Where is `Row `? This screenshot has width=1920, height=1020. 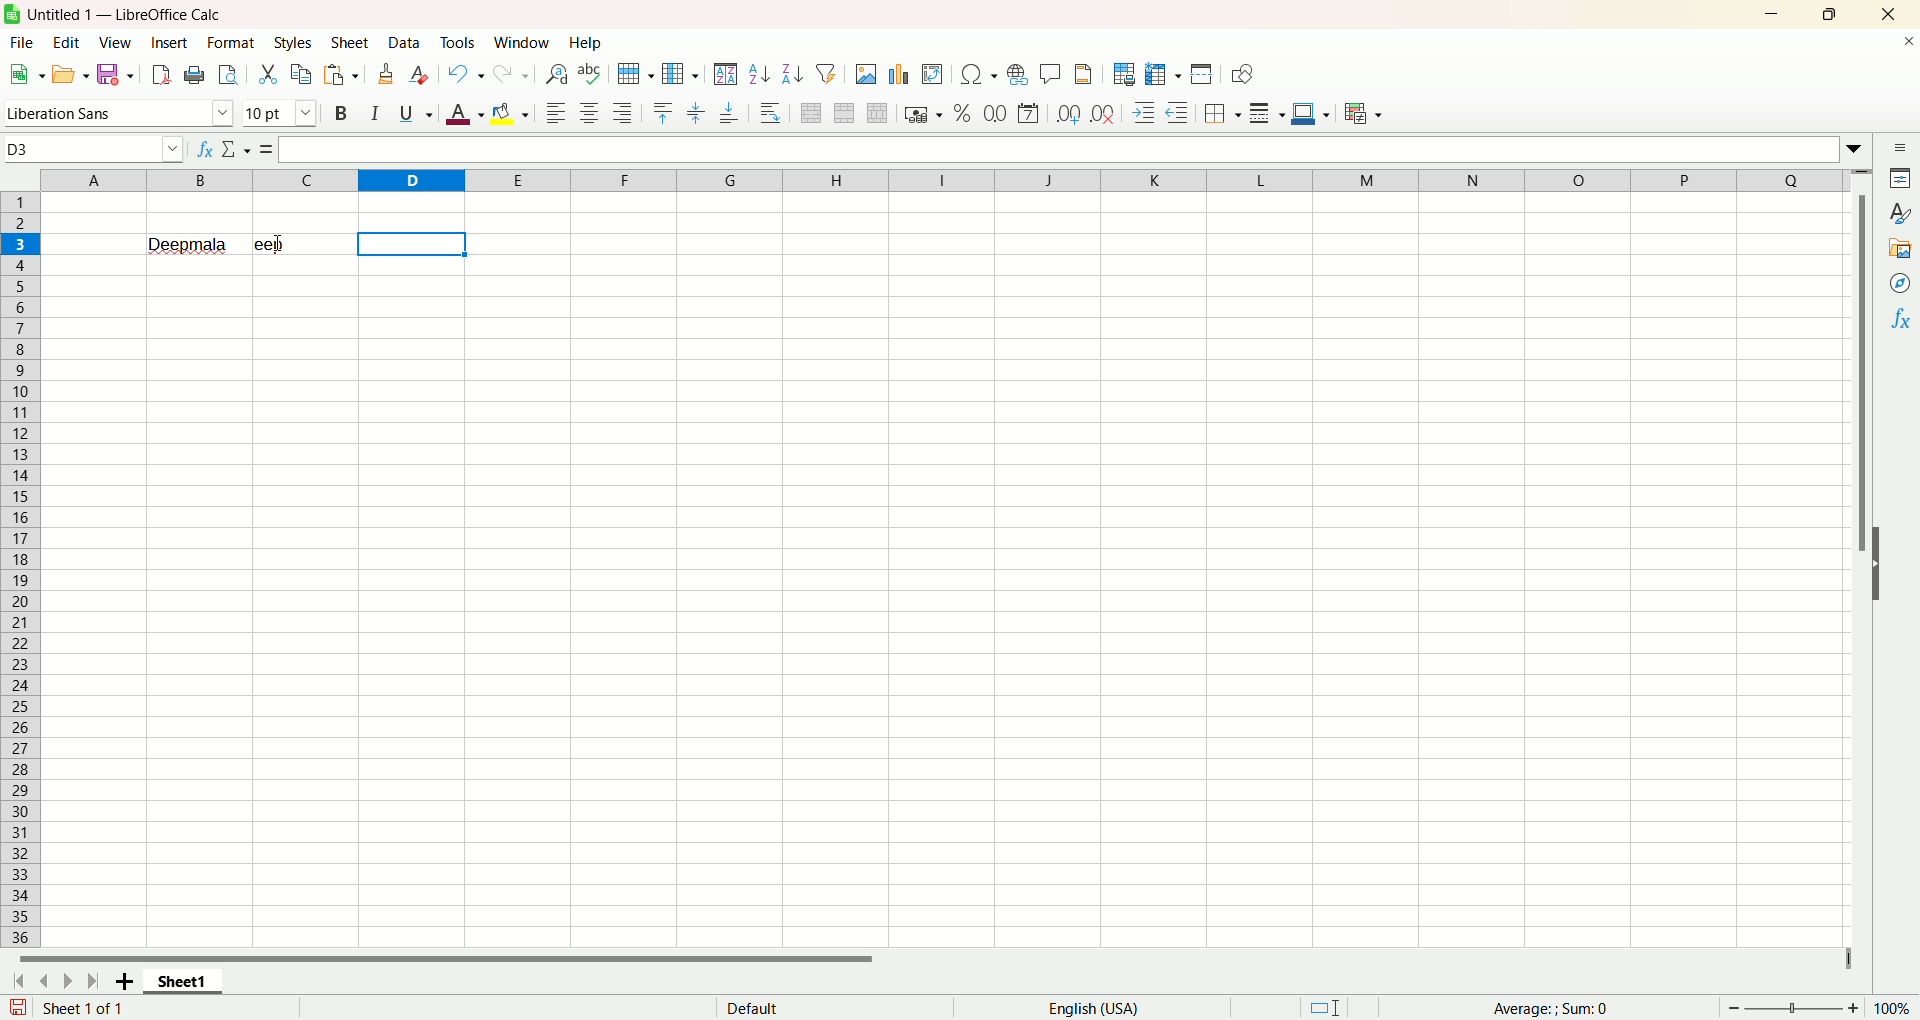
Row  is located at coordinates (24, 568).